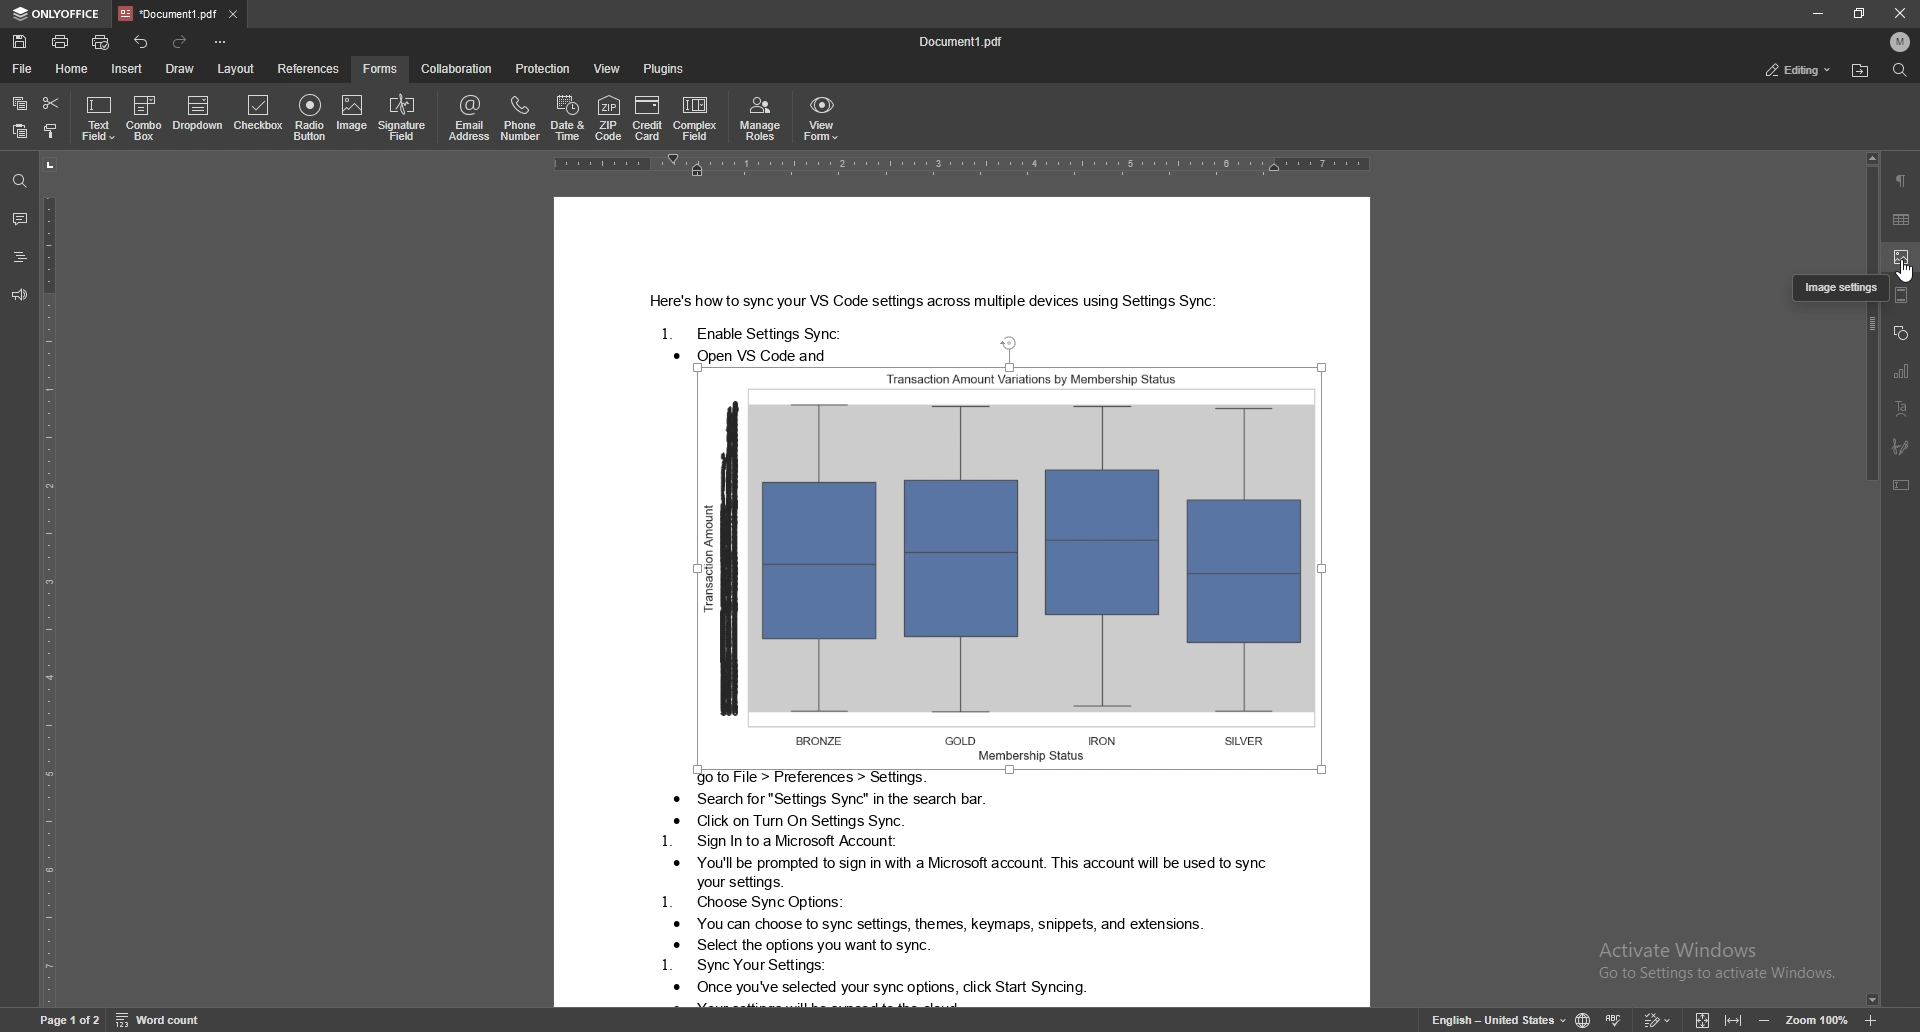 The image size is (1920, 1032). Describe the element at coordinates (1013, 565) in the screenshot. I see `image selected` at that location.